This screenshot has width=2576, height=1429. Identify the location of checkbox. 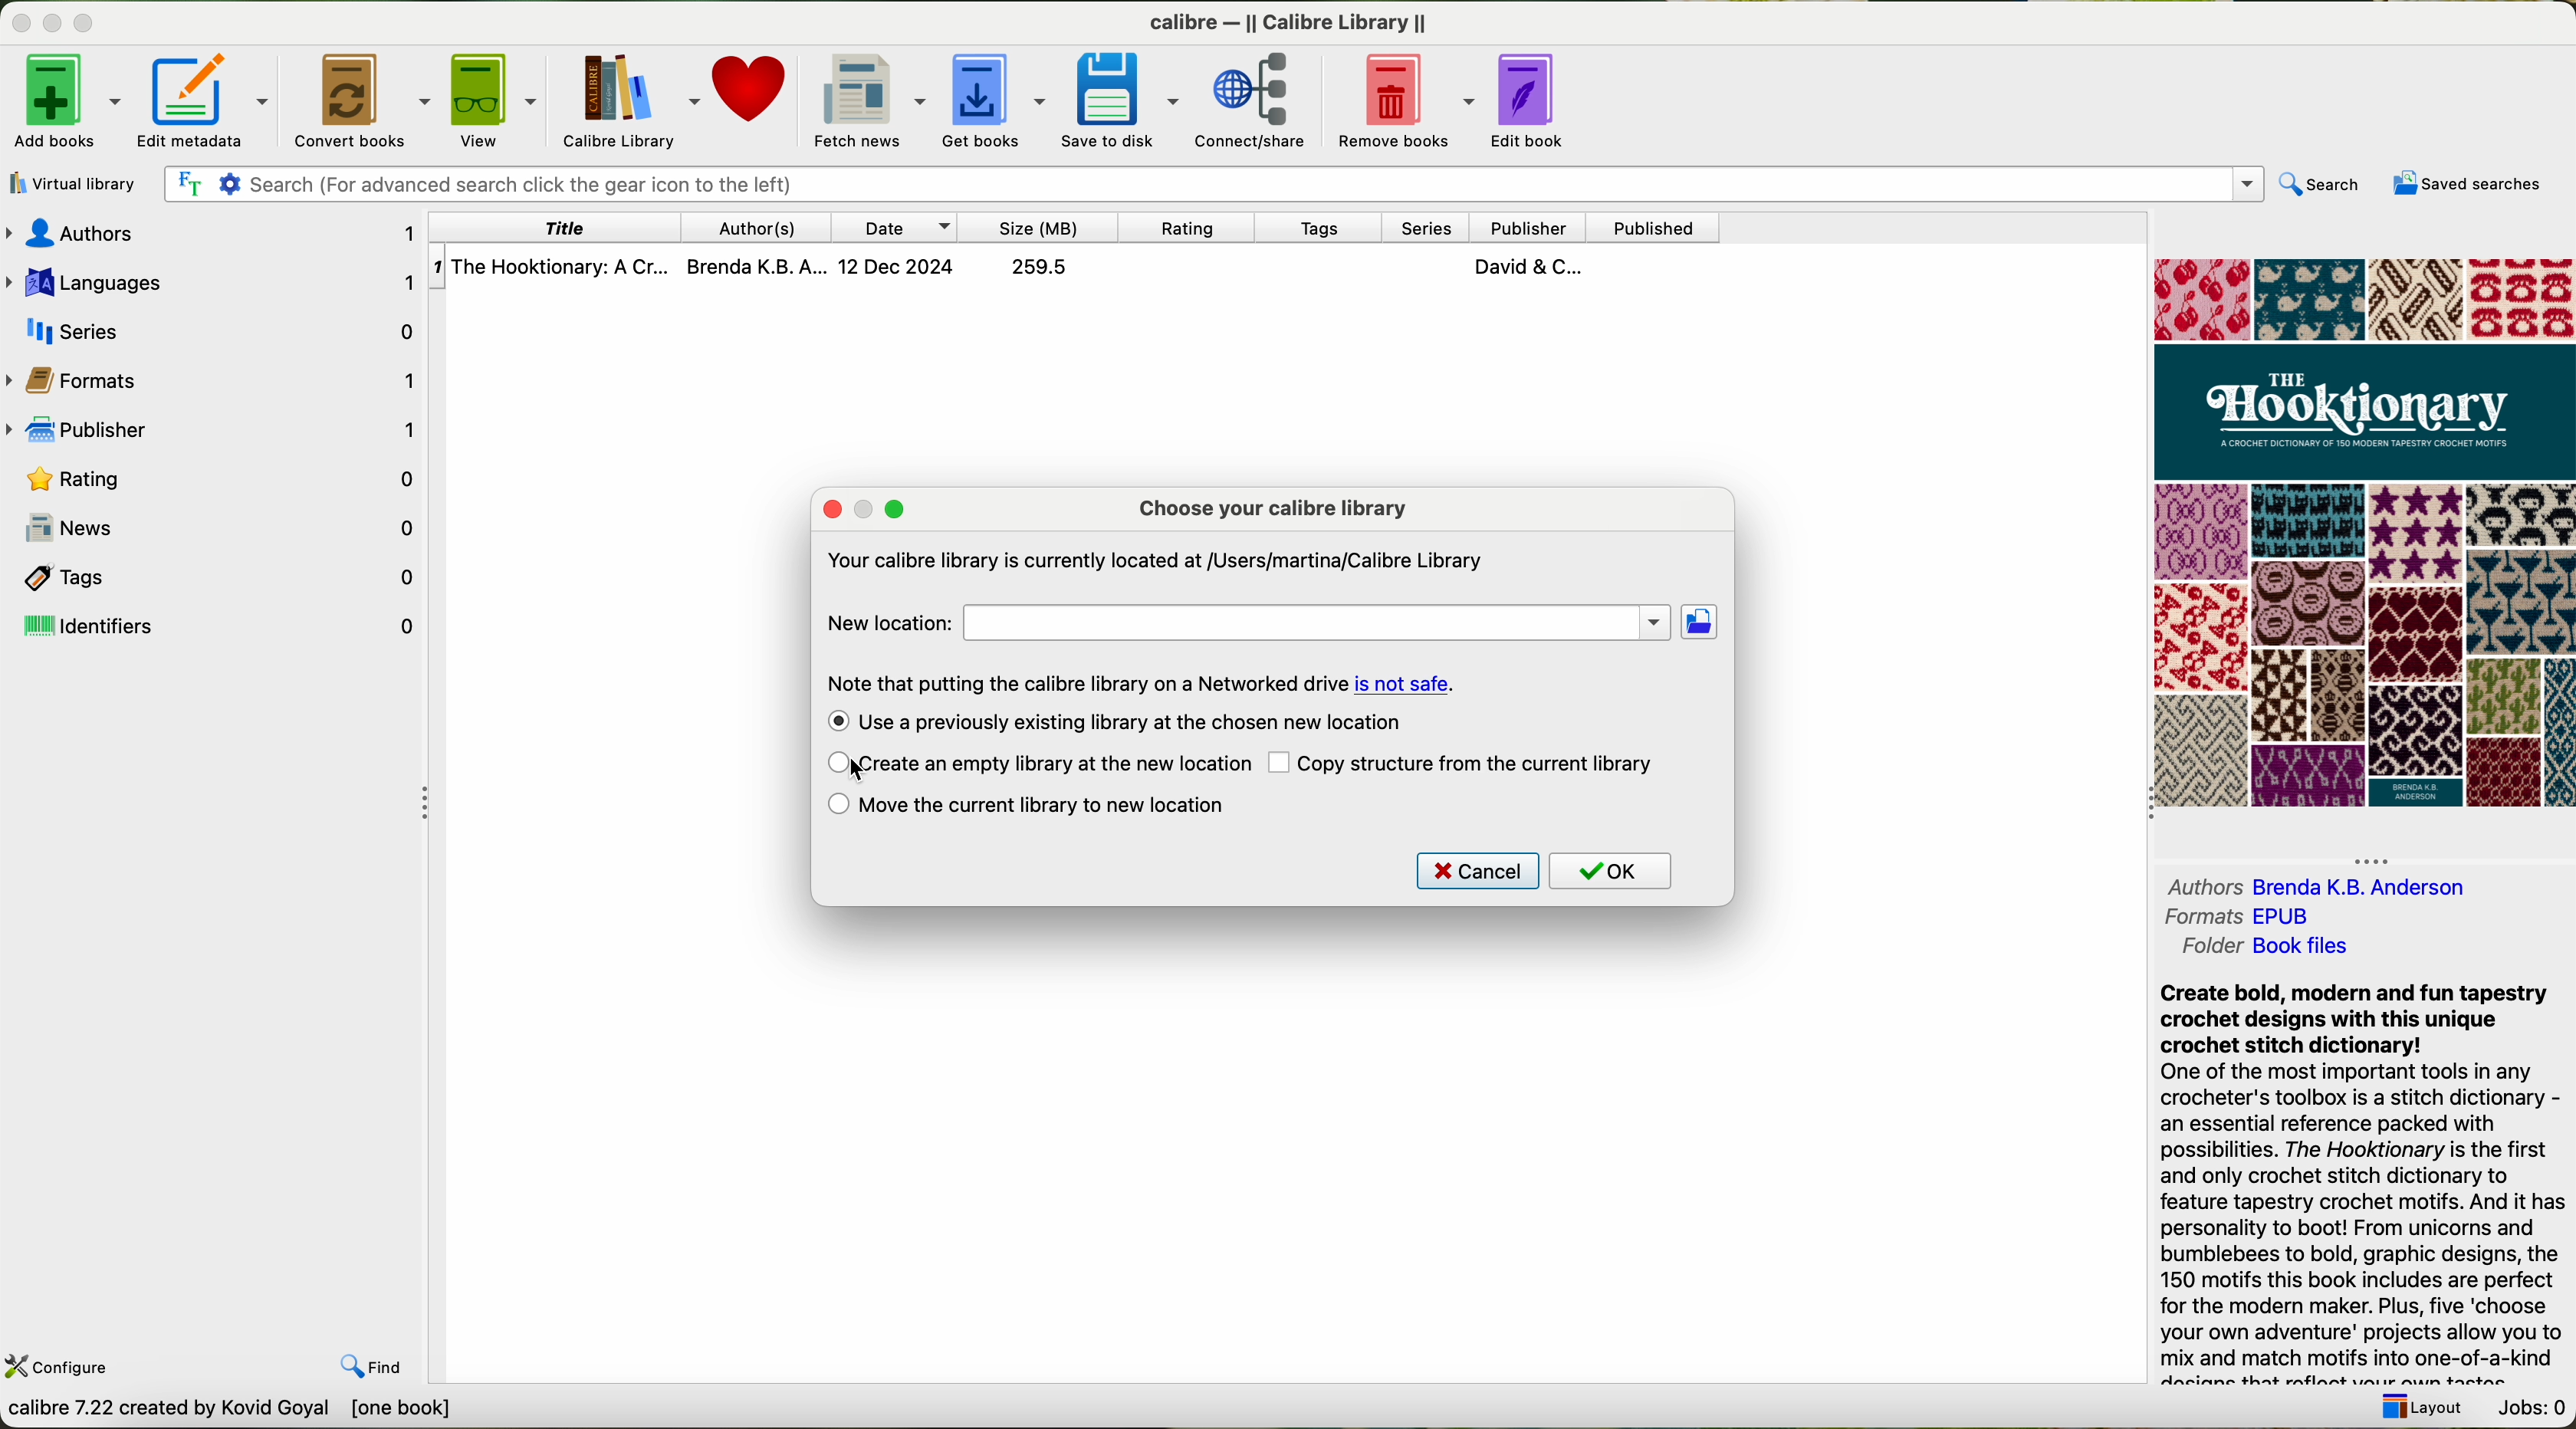
(838, 763).